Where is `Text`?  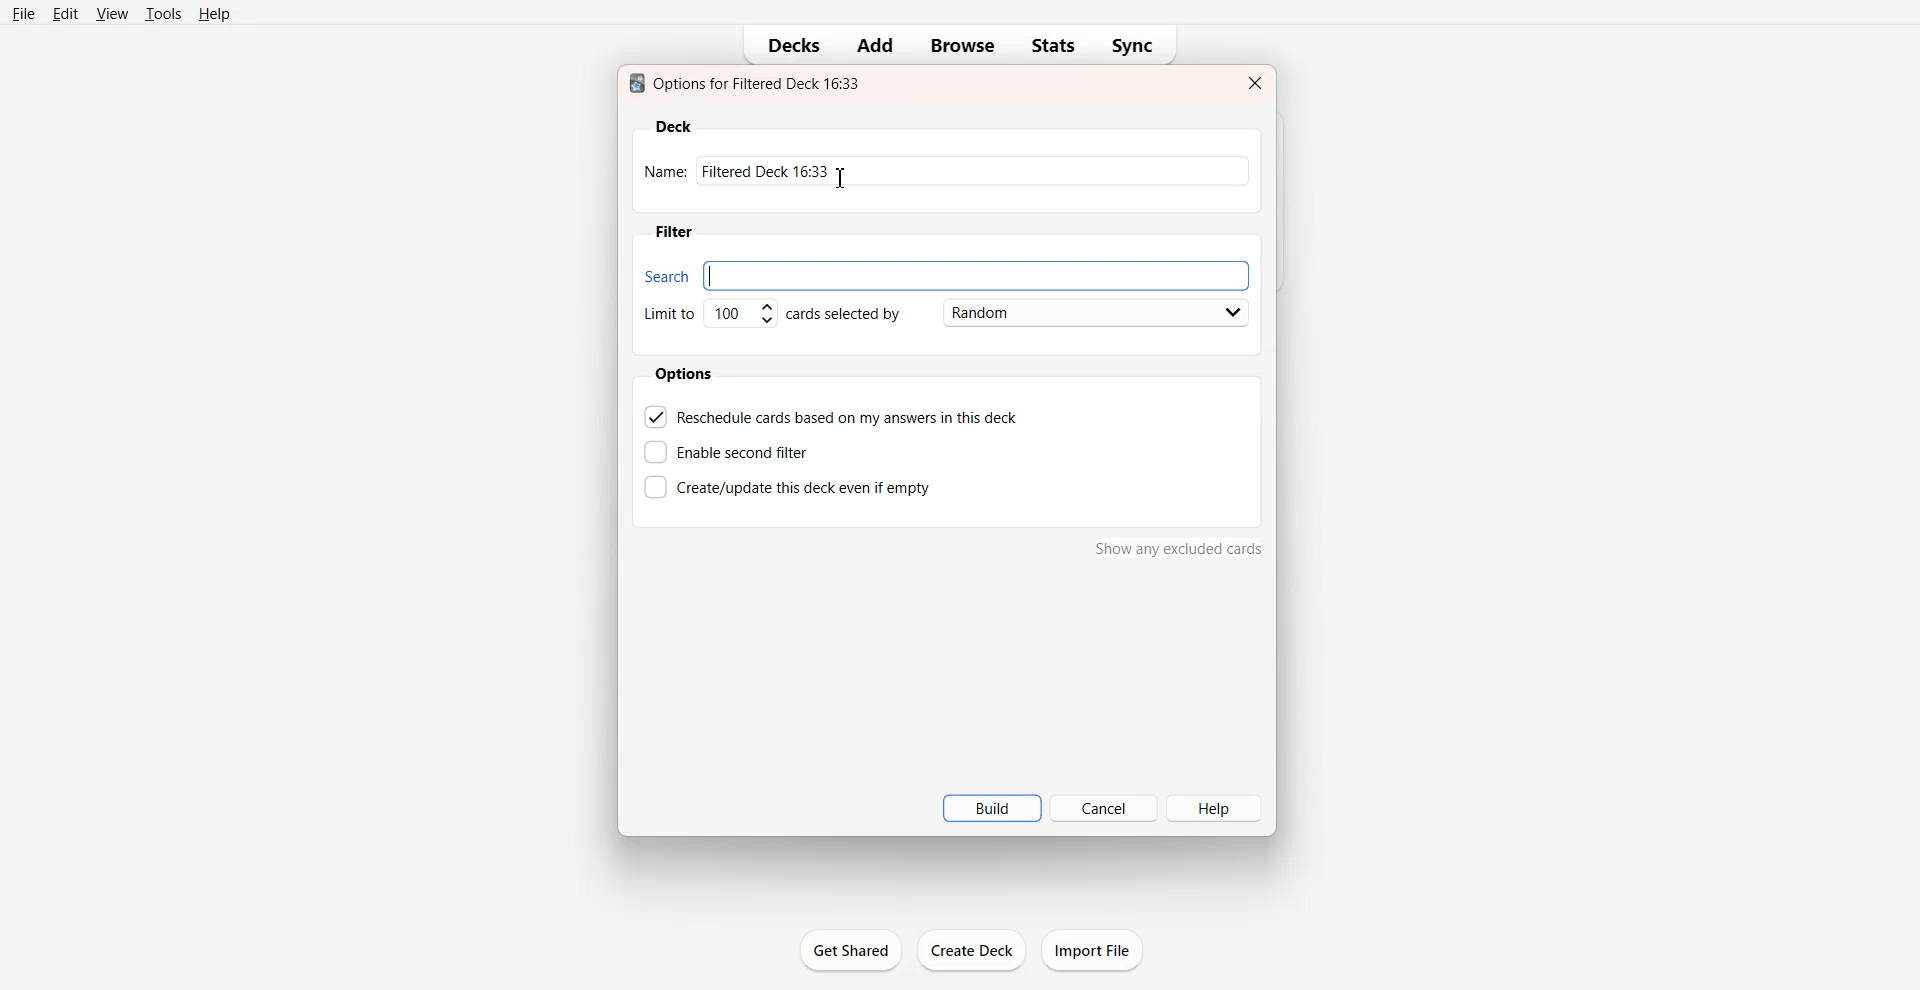
Text is located at coordinates (749, 83).